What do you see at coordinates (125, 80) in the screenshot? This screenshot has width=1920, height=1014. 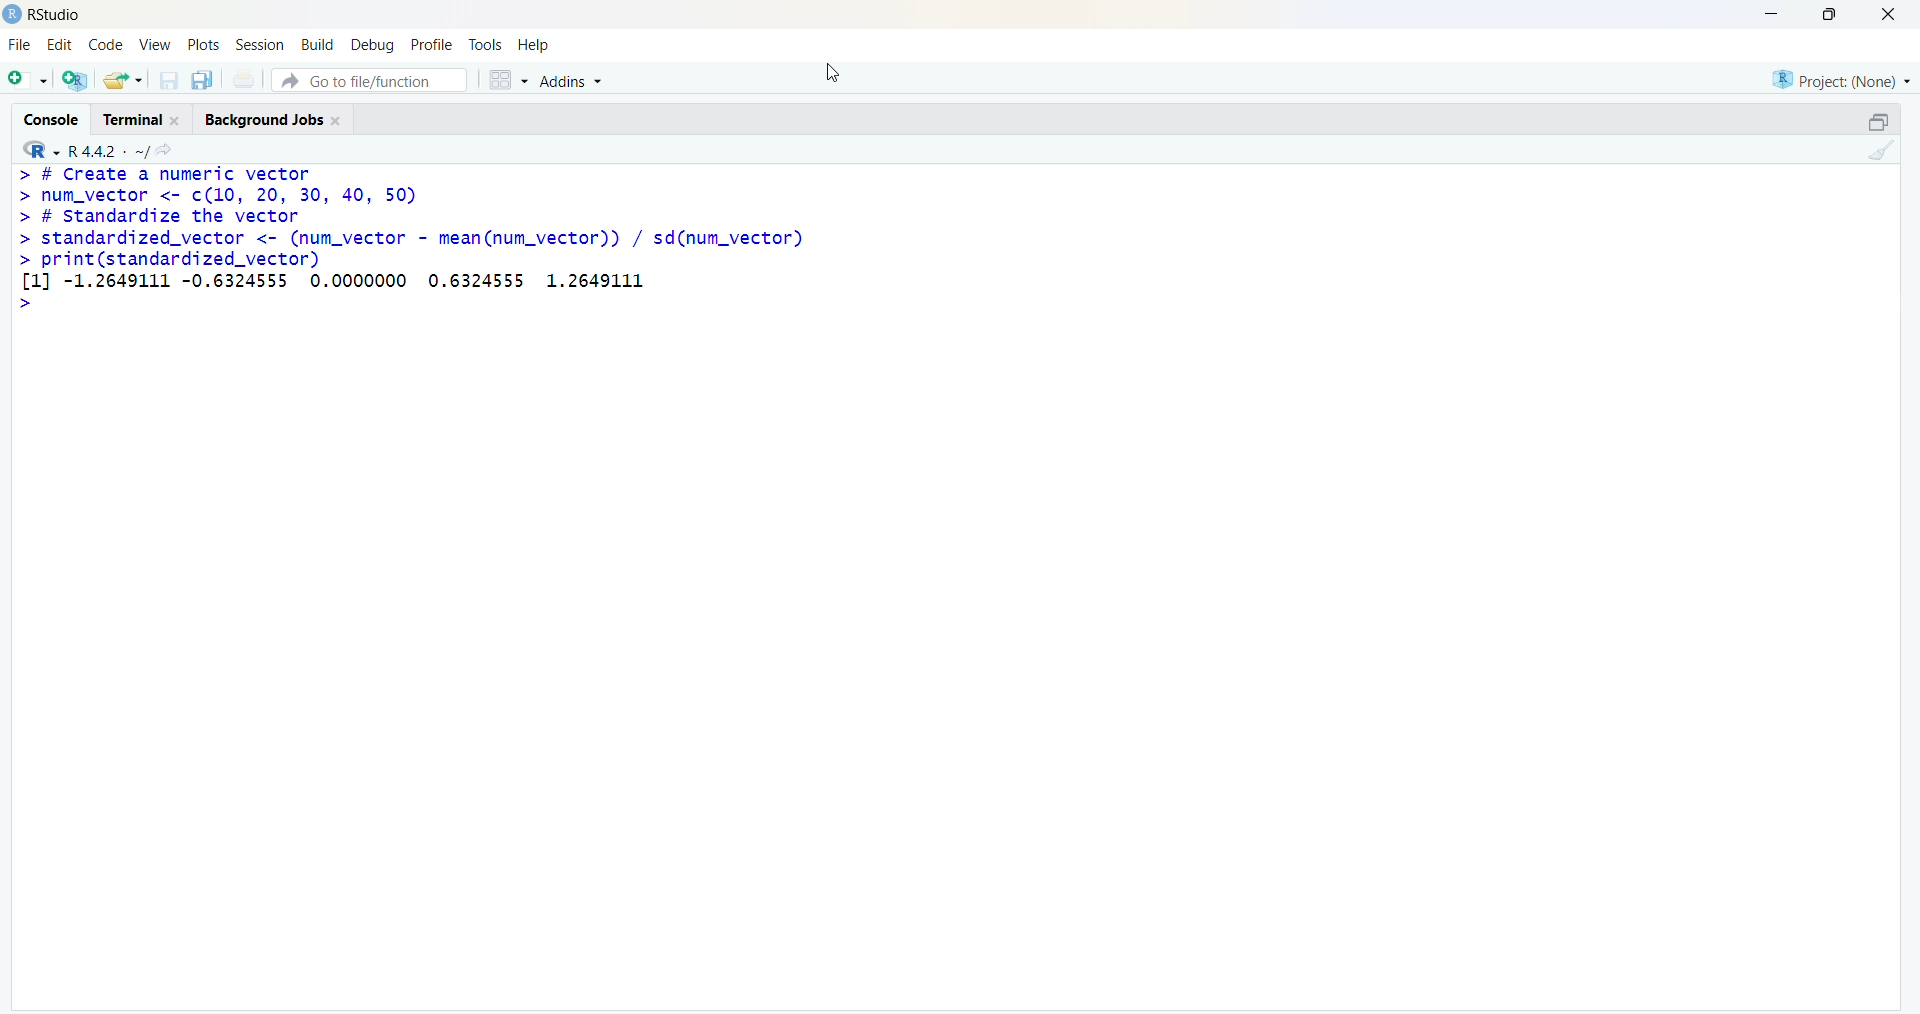 I see `share folder as` at bounding box center [125, 80].